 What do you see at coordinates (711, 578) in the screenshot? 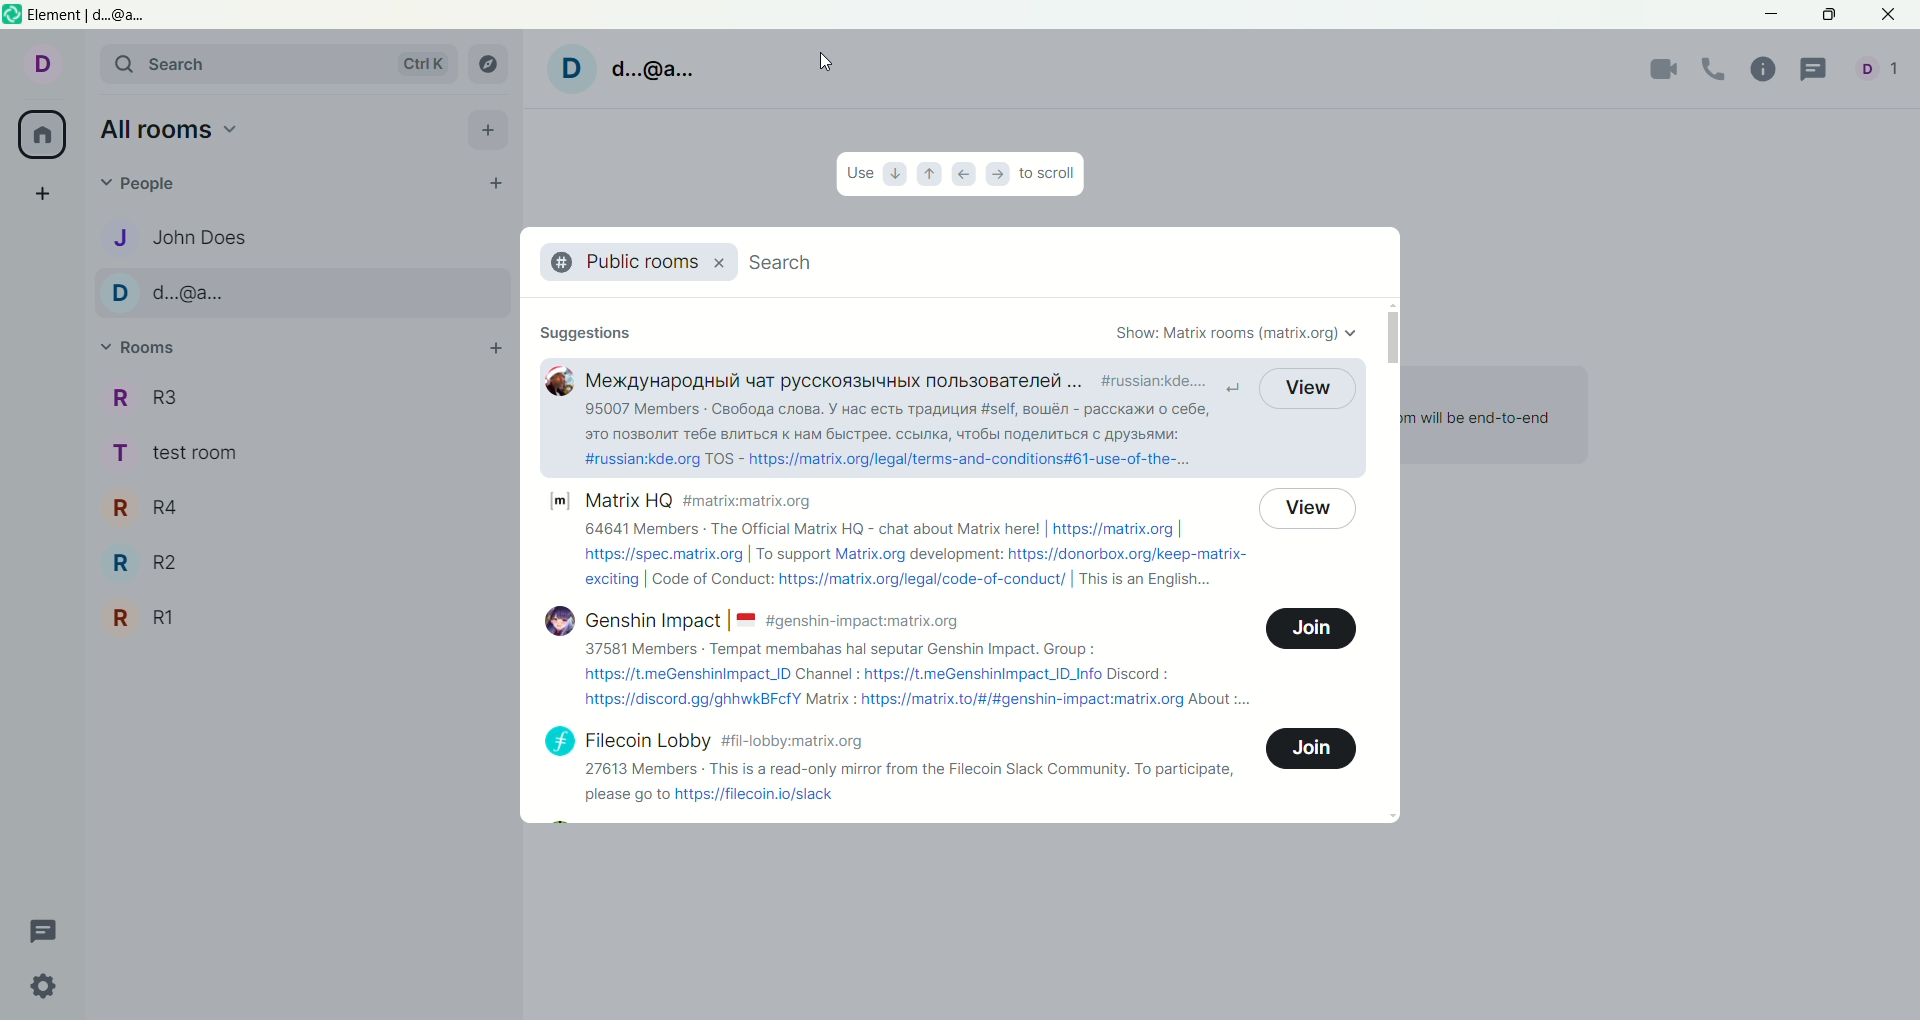
I see `Code of Conduct:` at bounding box center [711, 578].